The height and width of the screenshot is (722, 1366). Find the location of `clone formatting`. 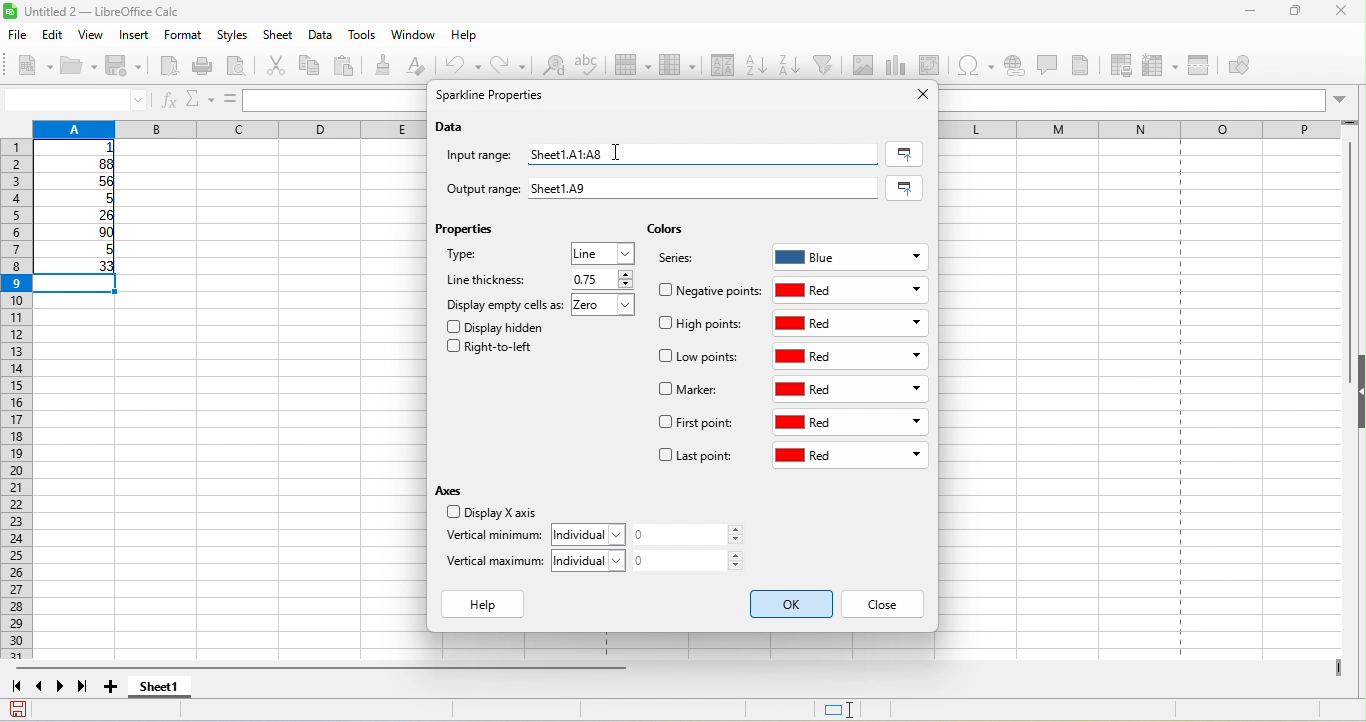

clone formatting is located at coordinates (387, 65).